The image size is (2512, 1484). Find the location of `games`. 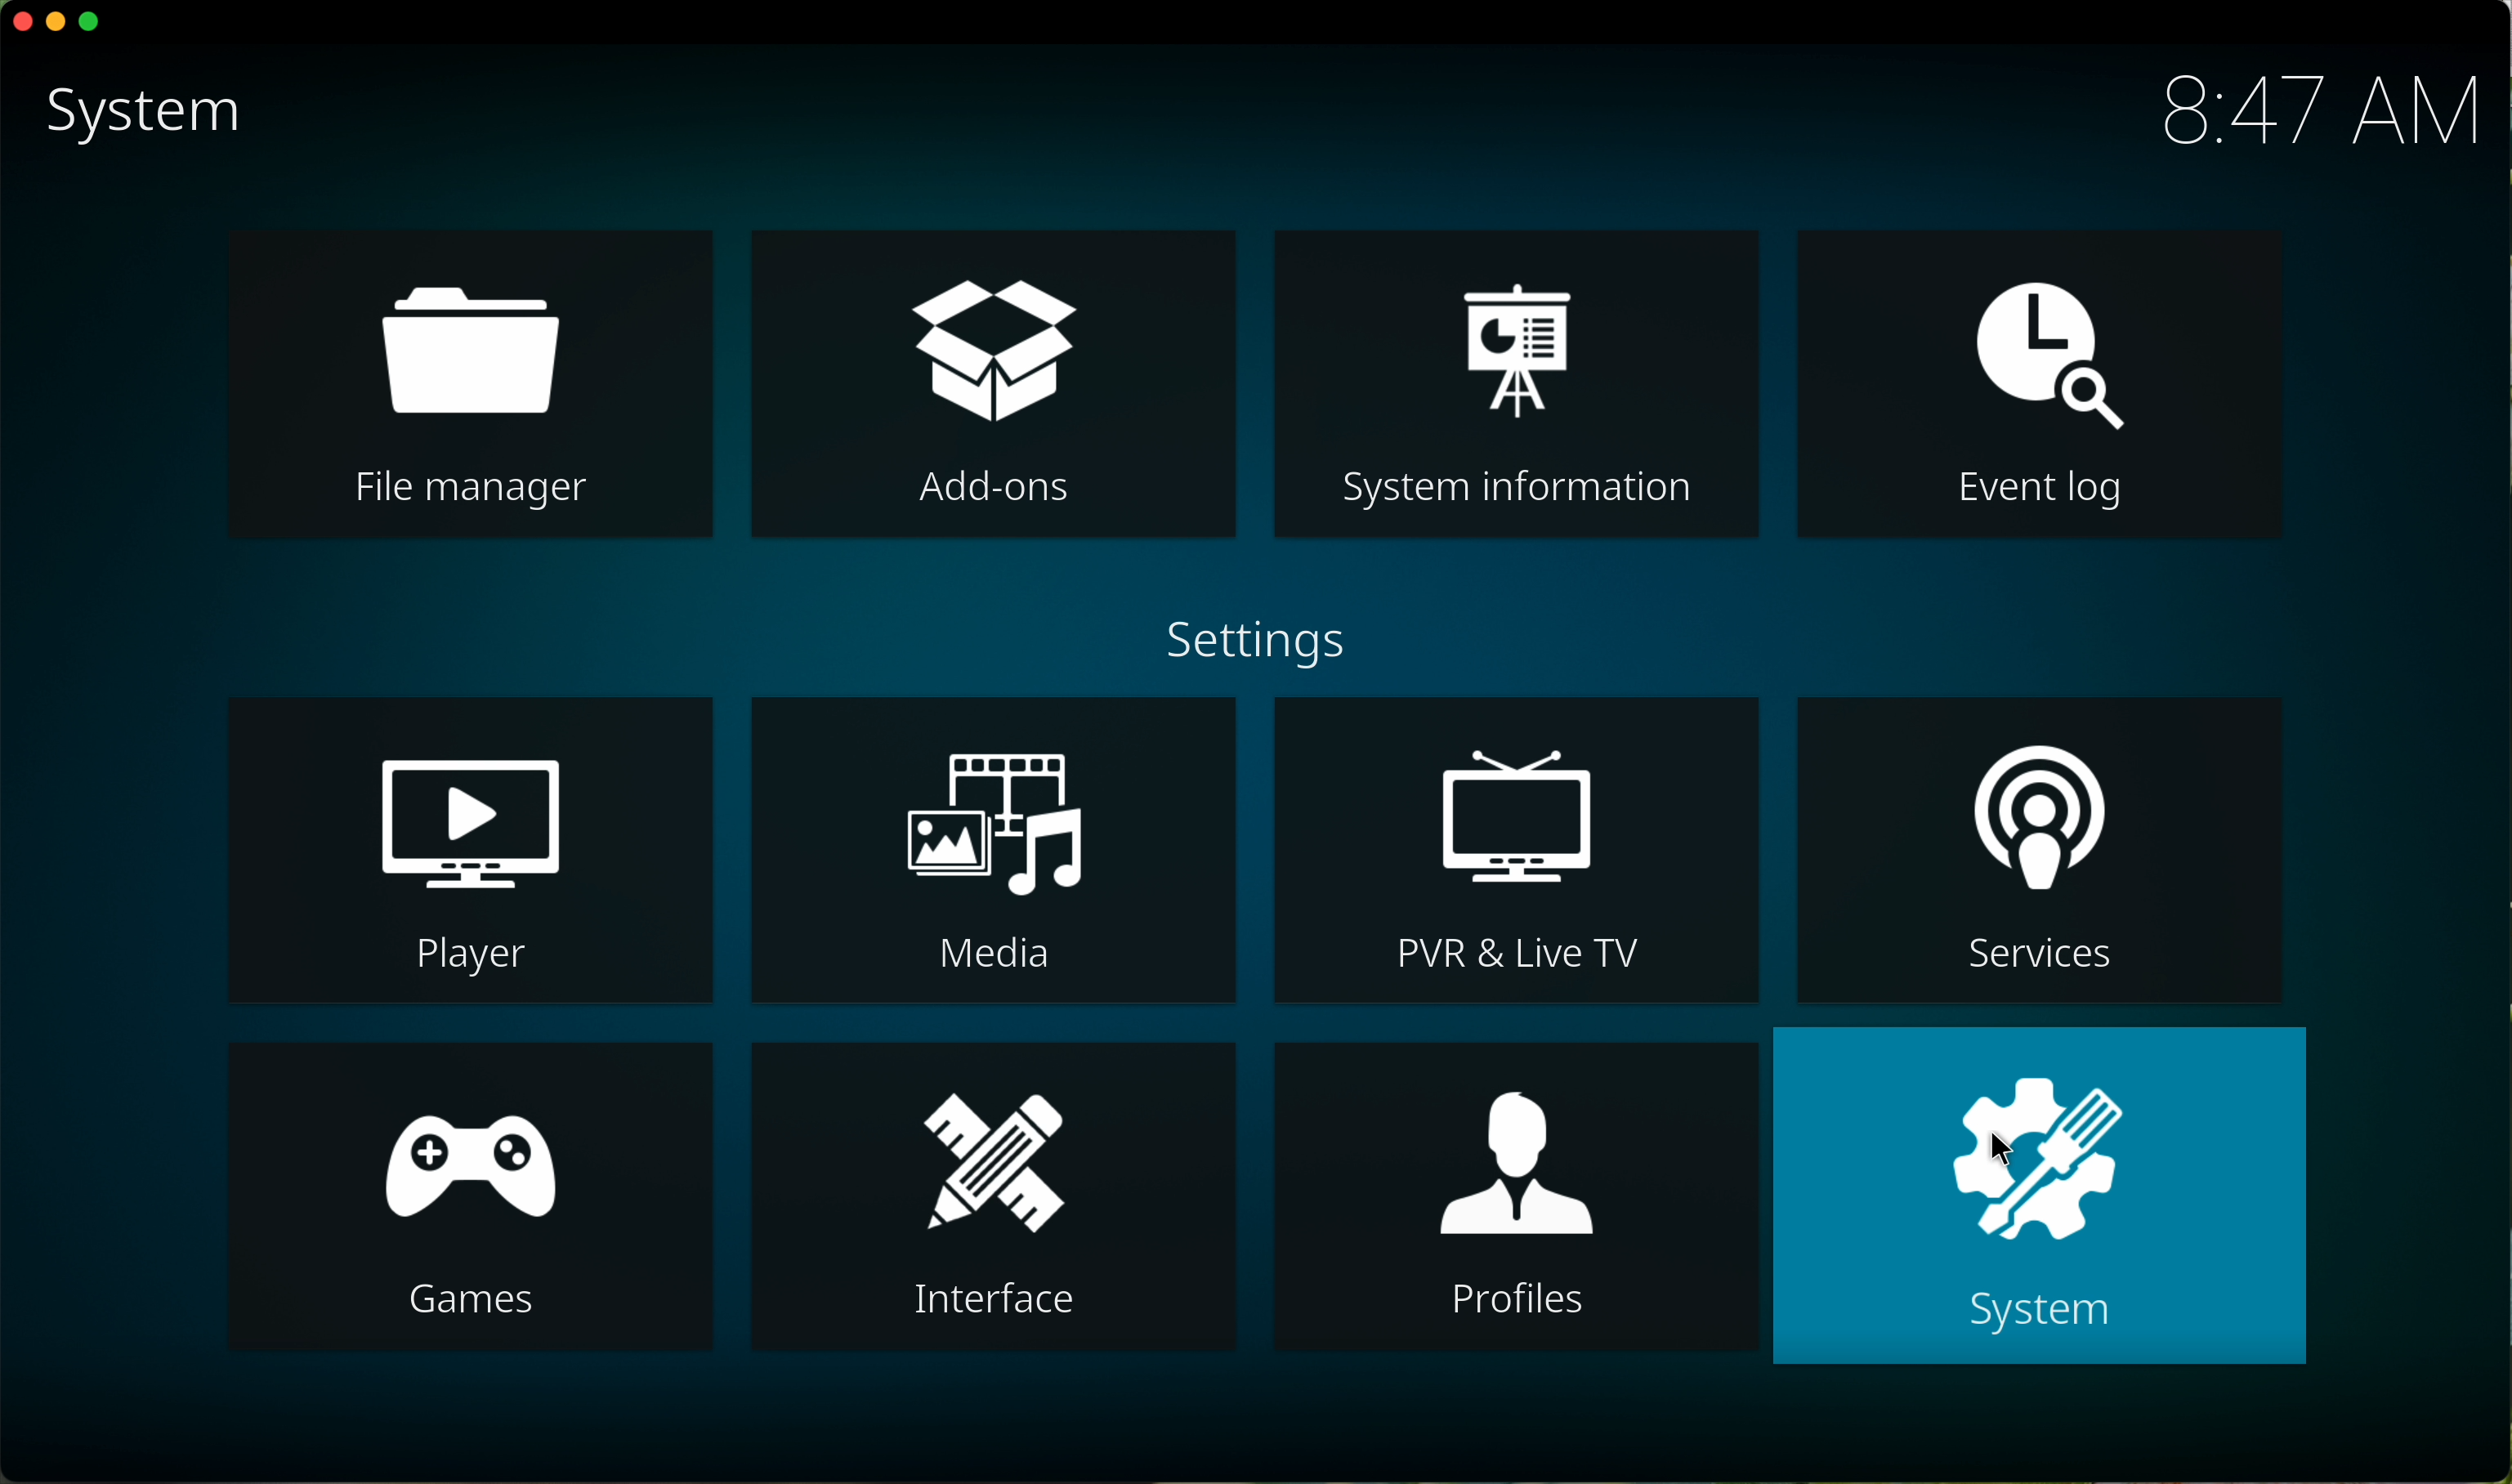

games is located at coordinates (471, 1200).